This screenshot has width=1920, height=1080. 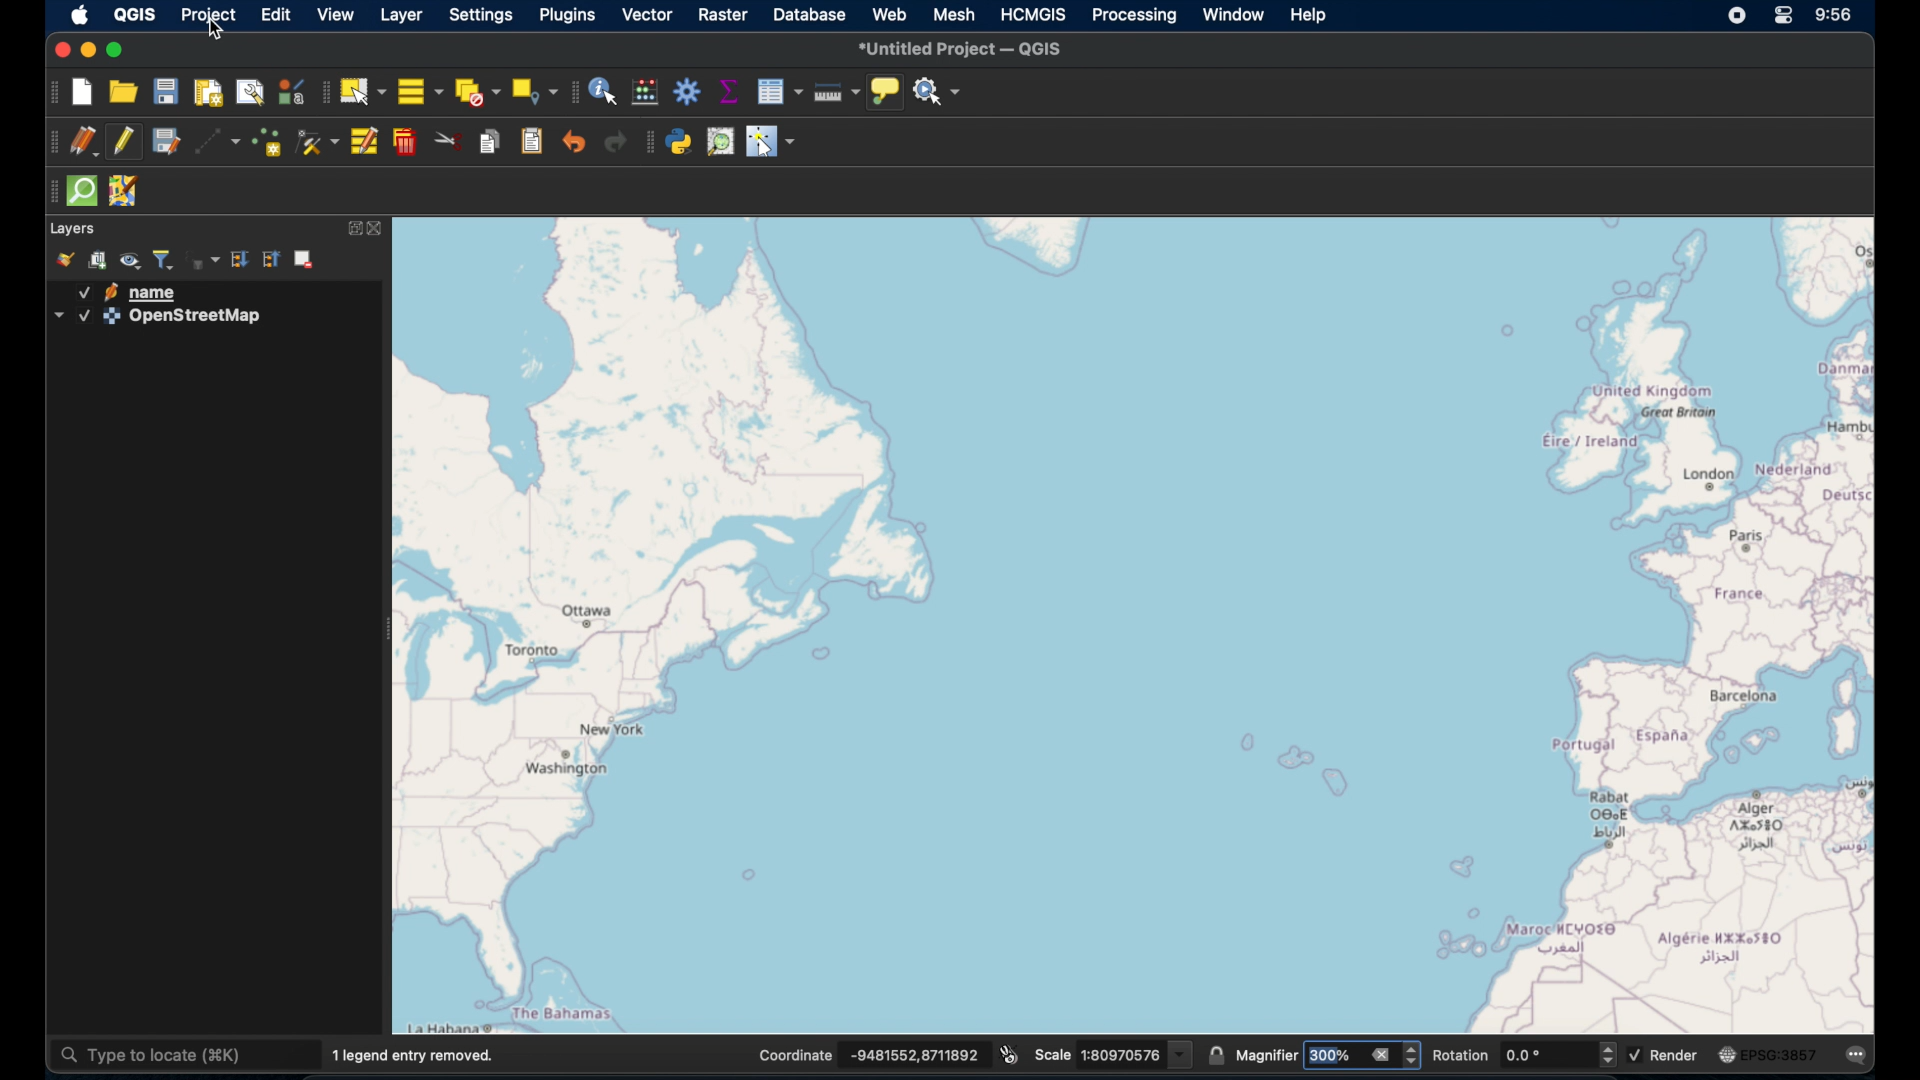 I want to click on show statistical summary, so click(x=729, y=92).